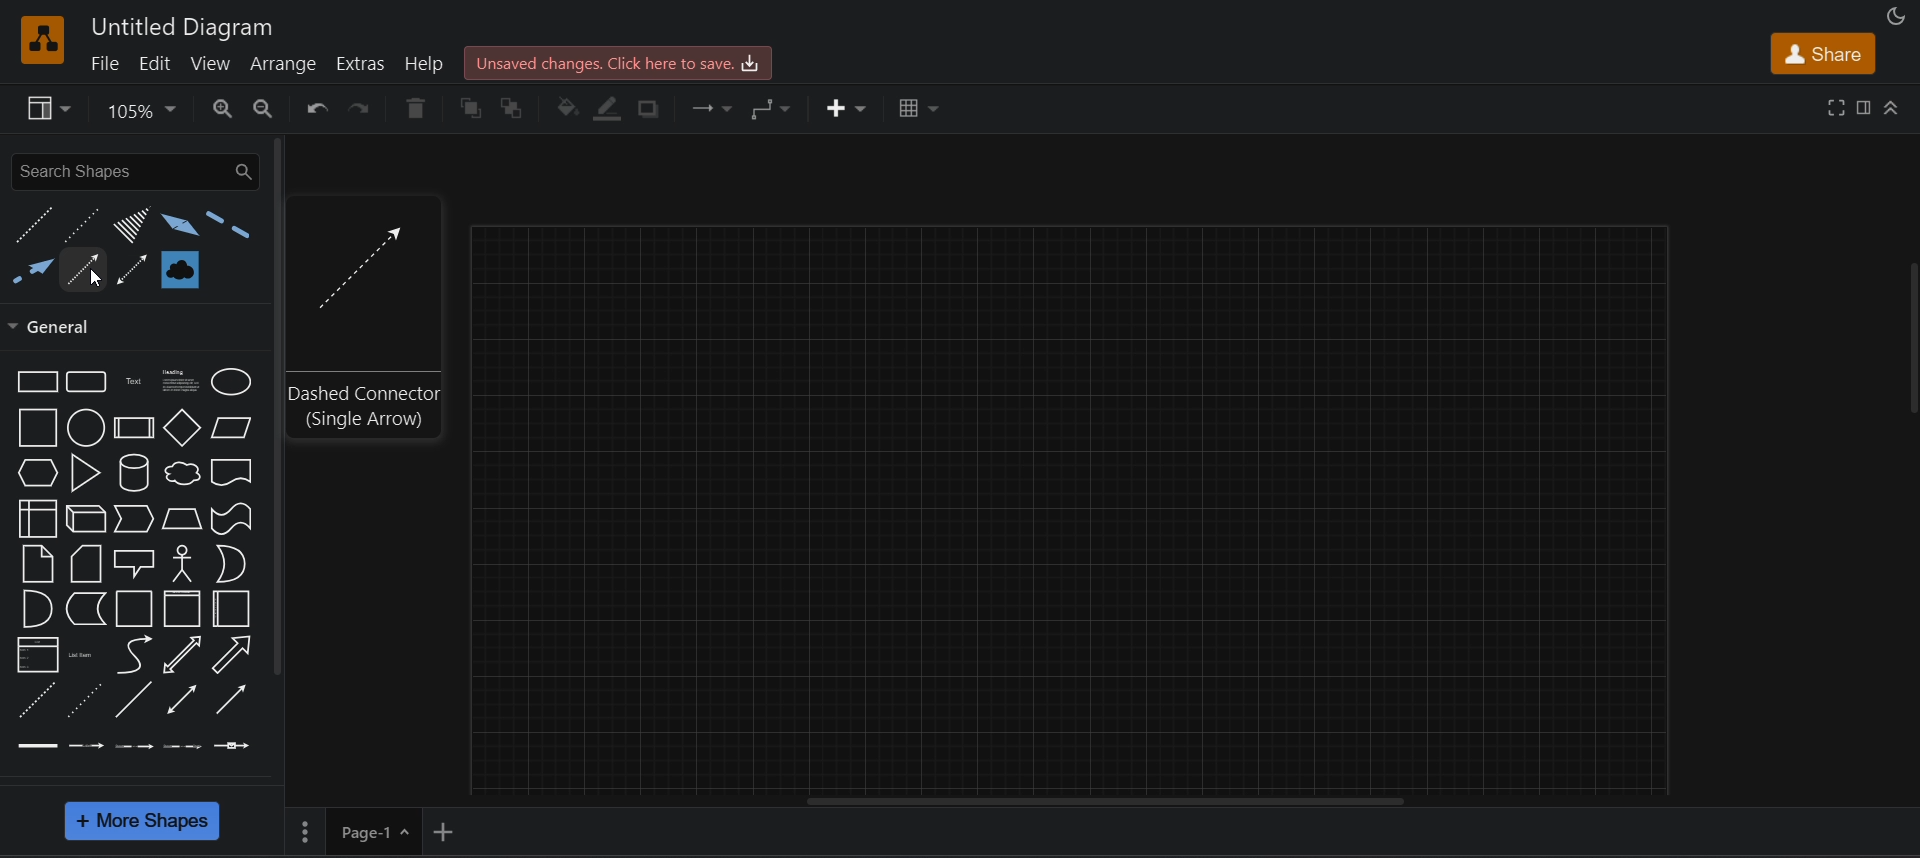  I want to click on dotted triangle, so click(127, 226).